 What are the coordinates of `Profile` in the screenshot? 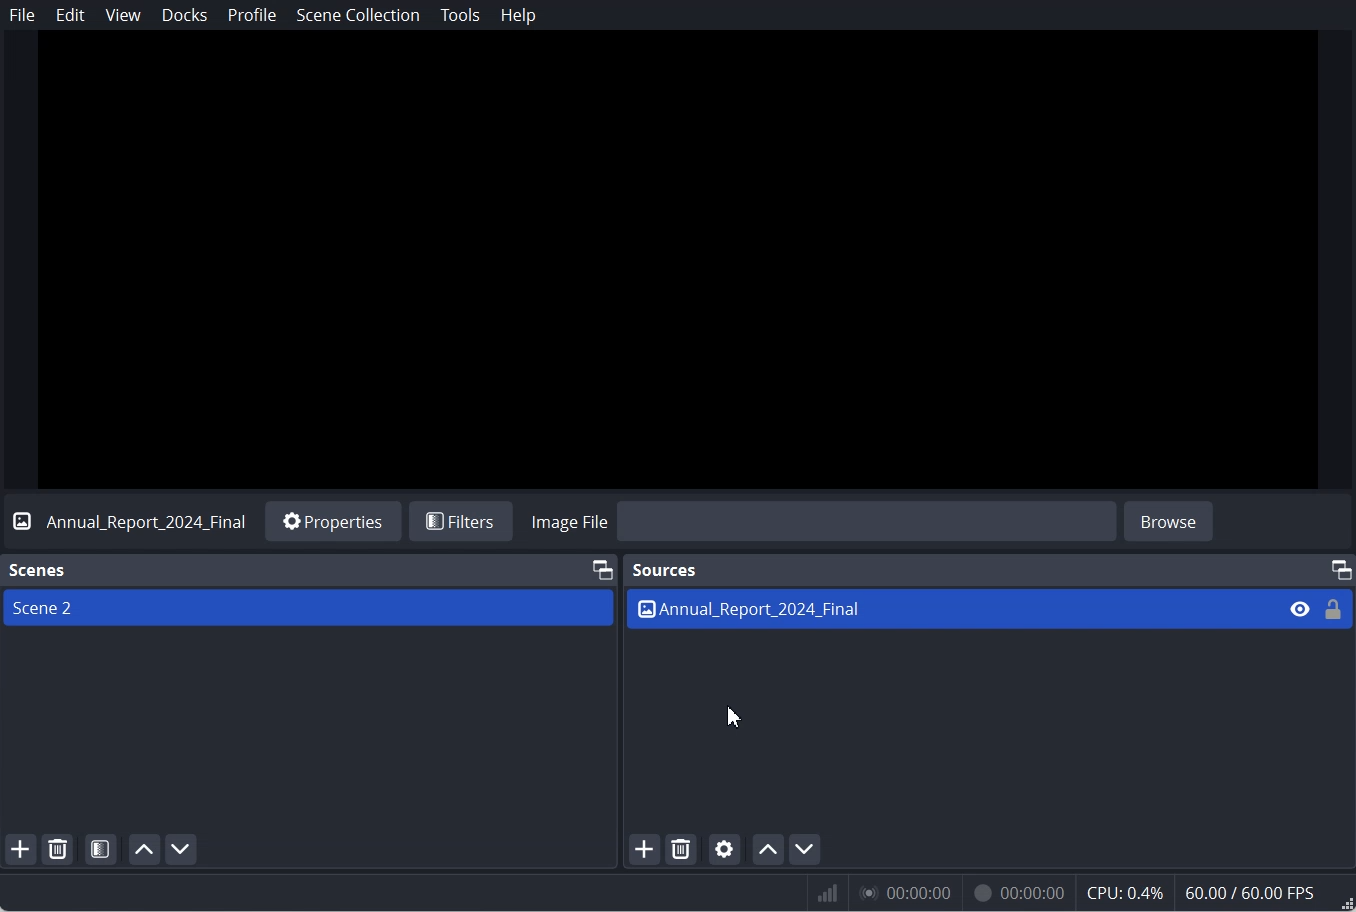 It's located at (251, 16).